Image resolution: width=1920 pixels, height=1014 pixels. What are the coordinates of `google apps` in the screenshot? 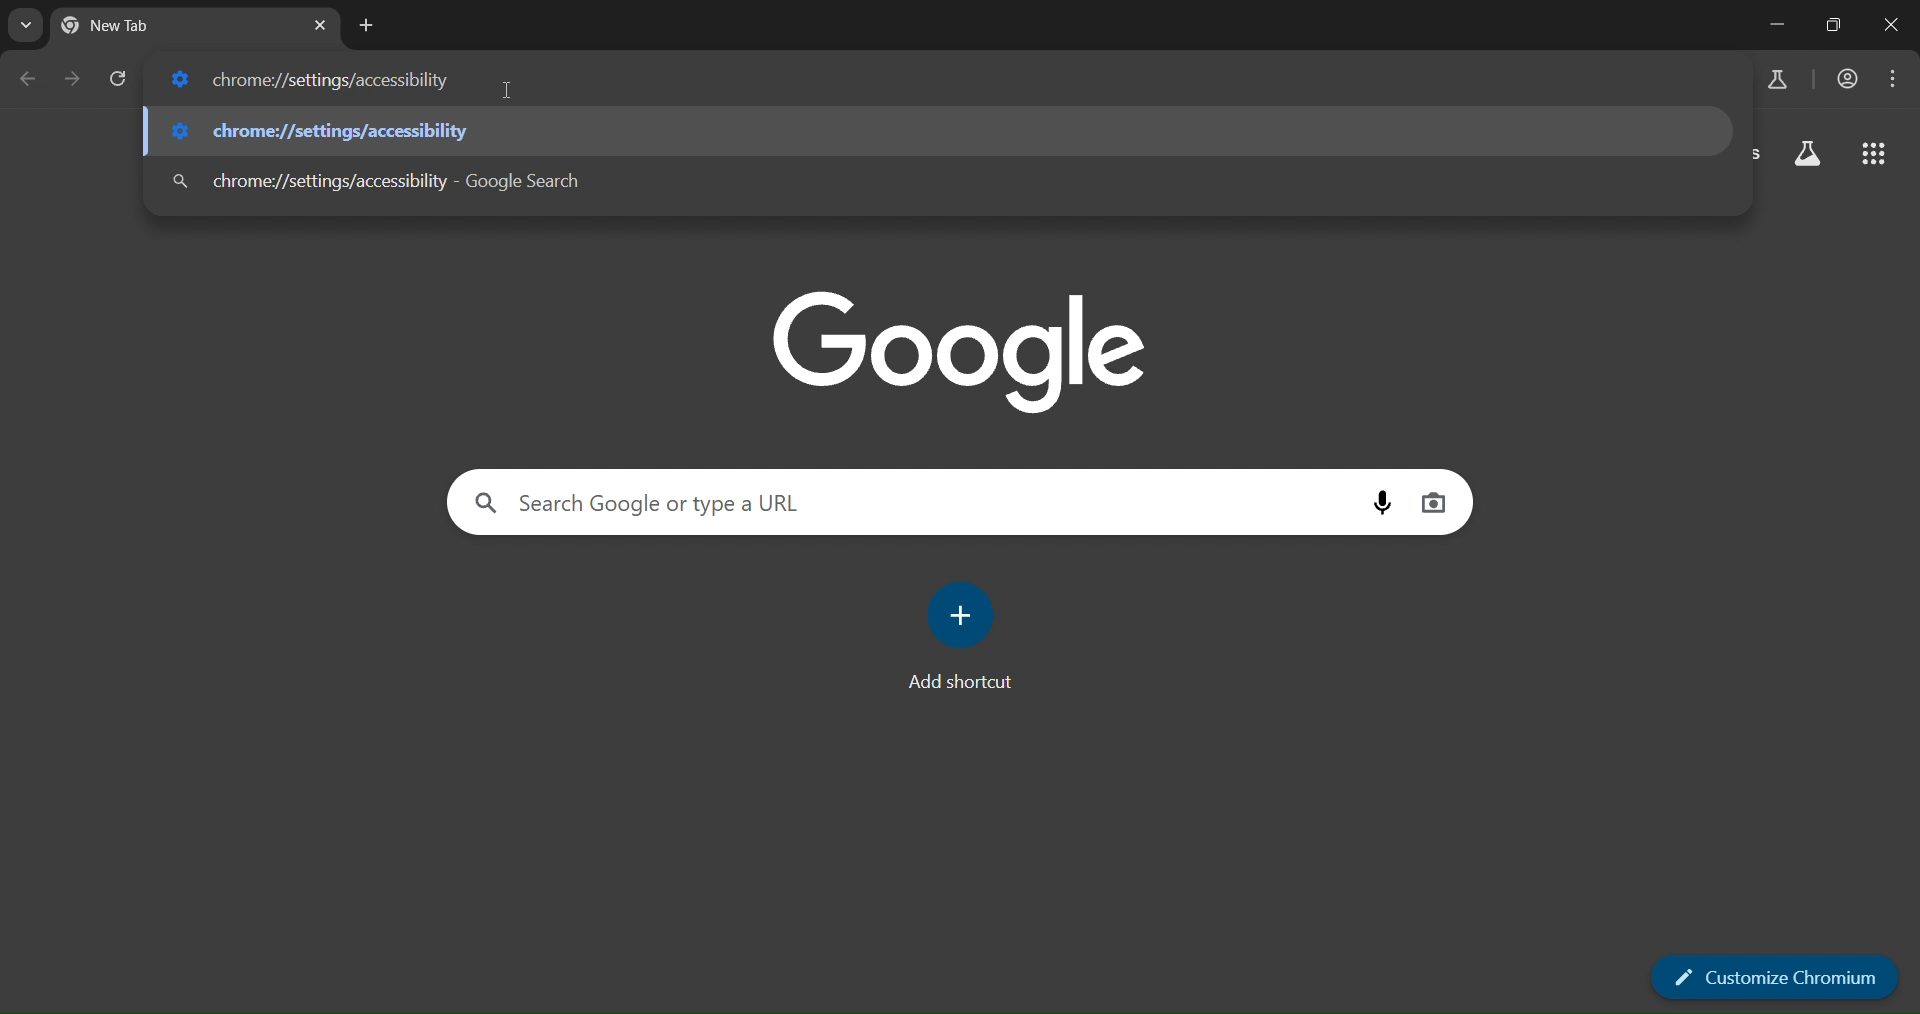 It's located at (1873, 155).